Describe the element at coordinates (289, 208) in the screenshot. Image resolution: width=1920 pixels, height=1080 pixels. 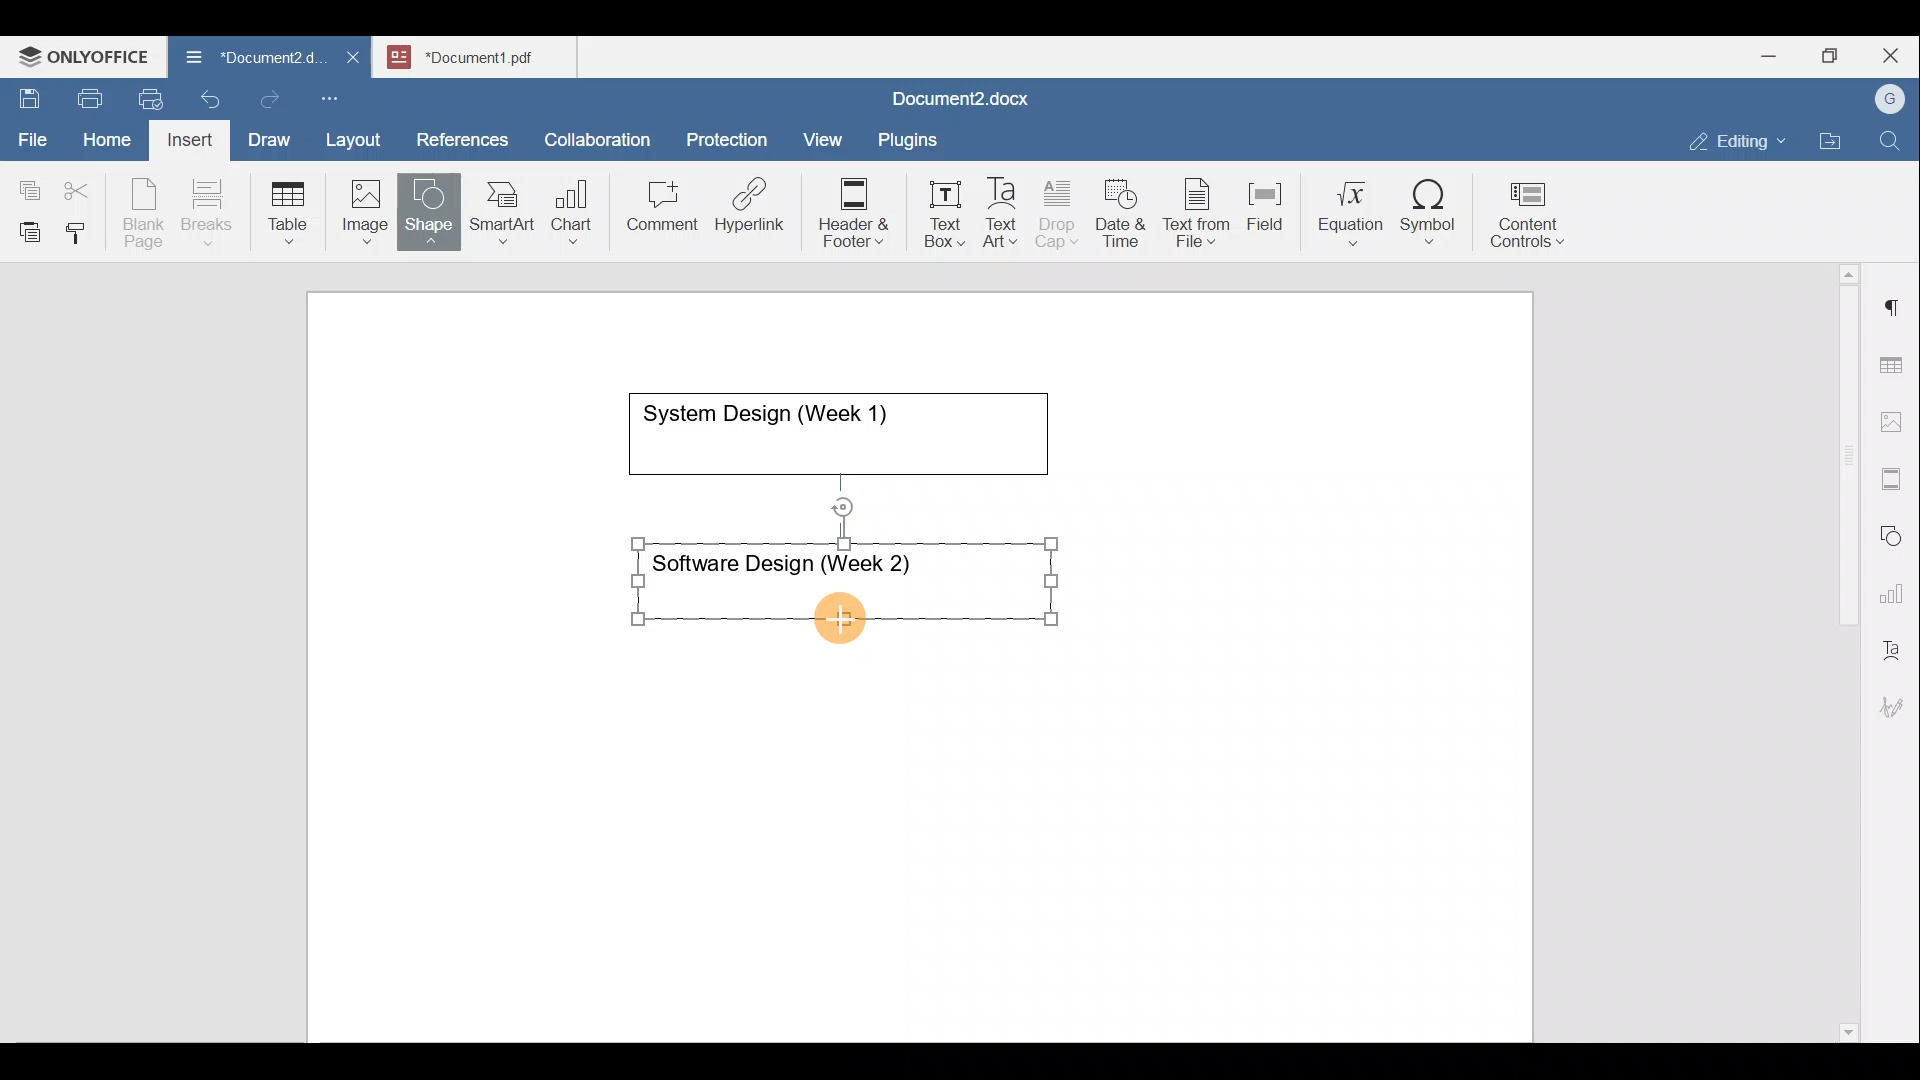
I see `Table` at that location.